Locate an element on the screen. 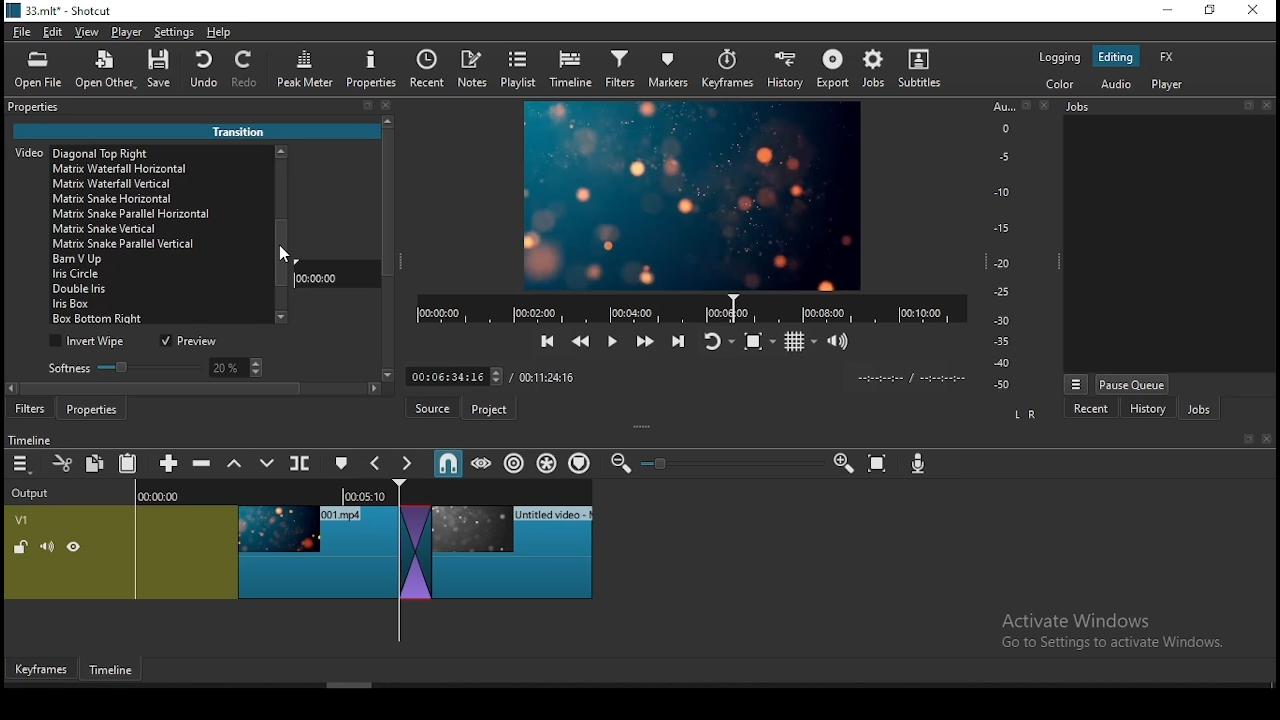  transition option is located at coordinates (159, 306).